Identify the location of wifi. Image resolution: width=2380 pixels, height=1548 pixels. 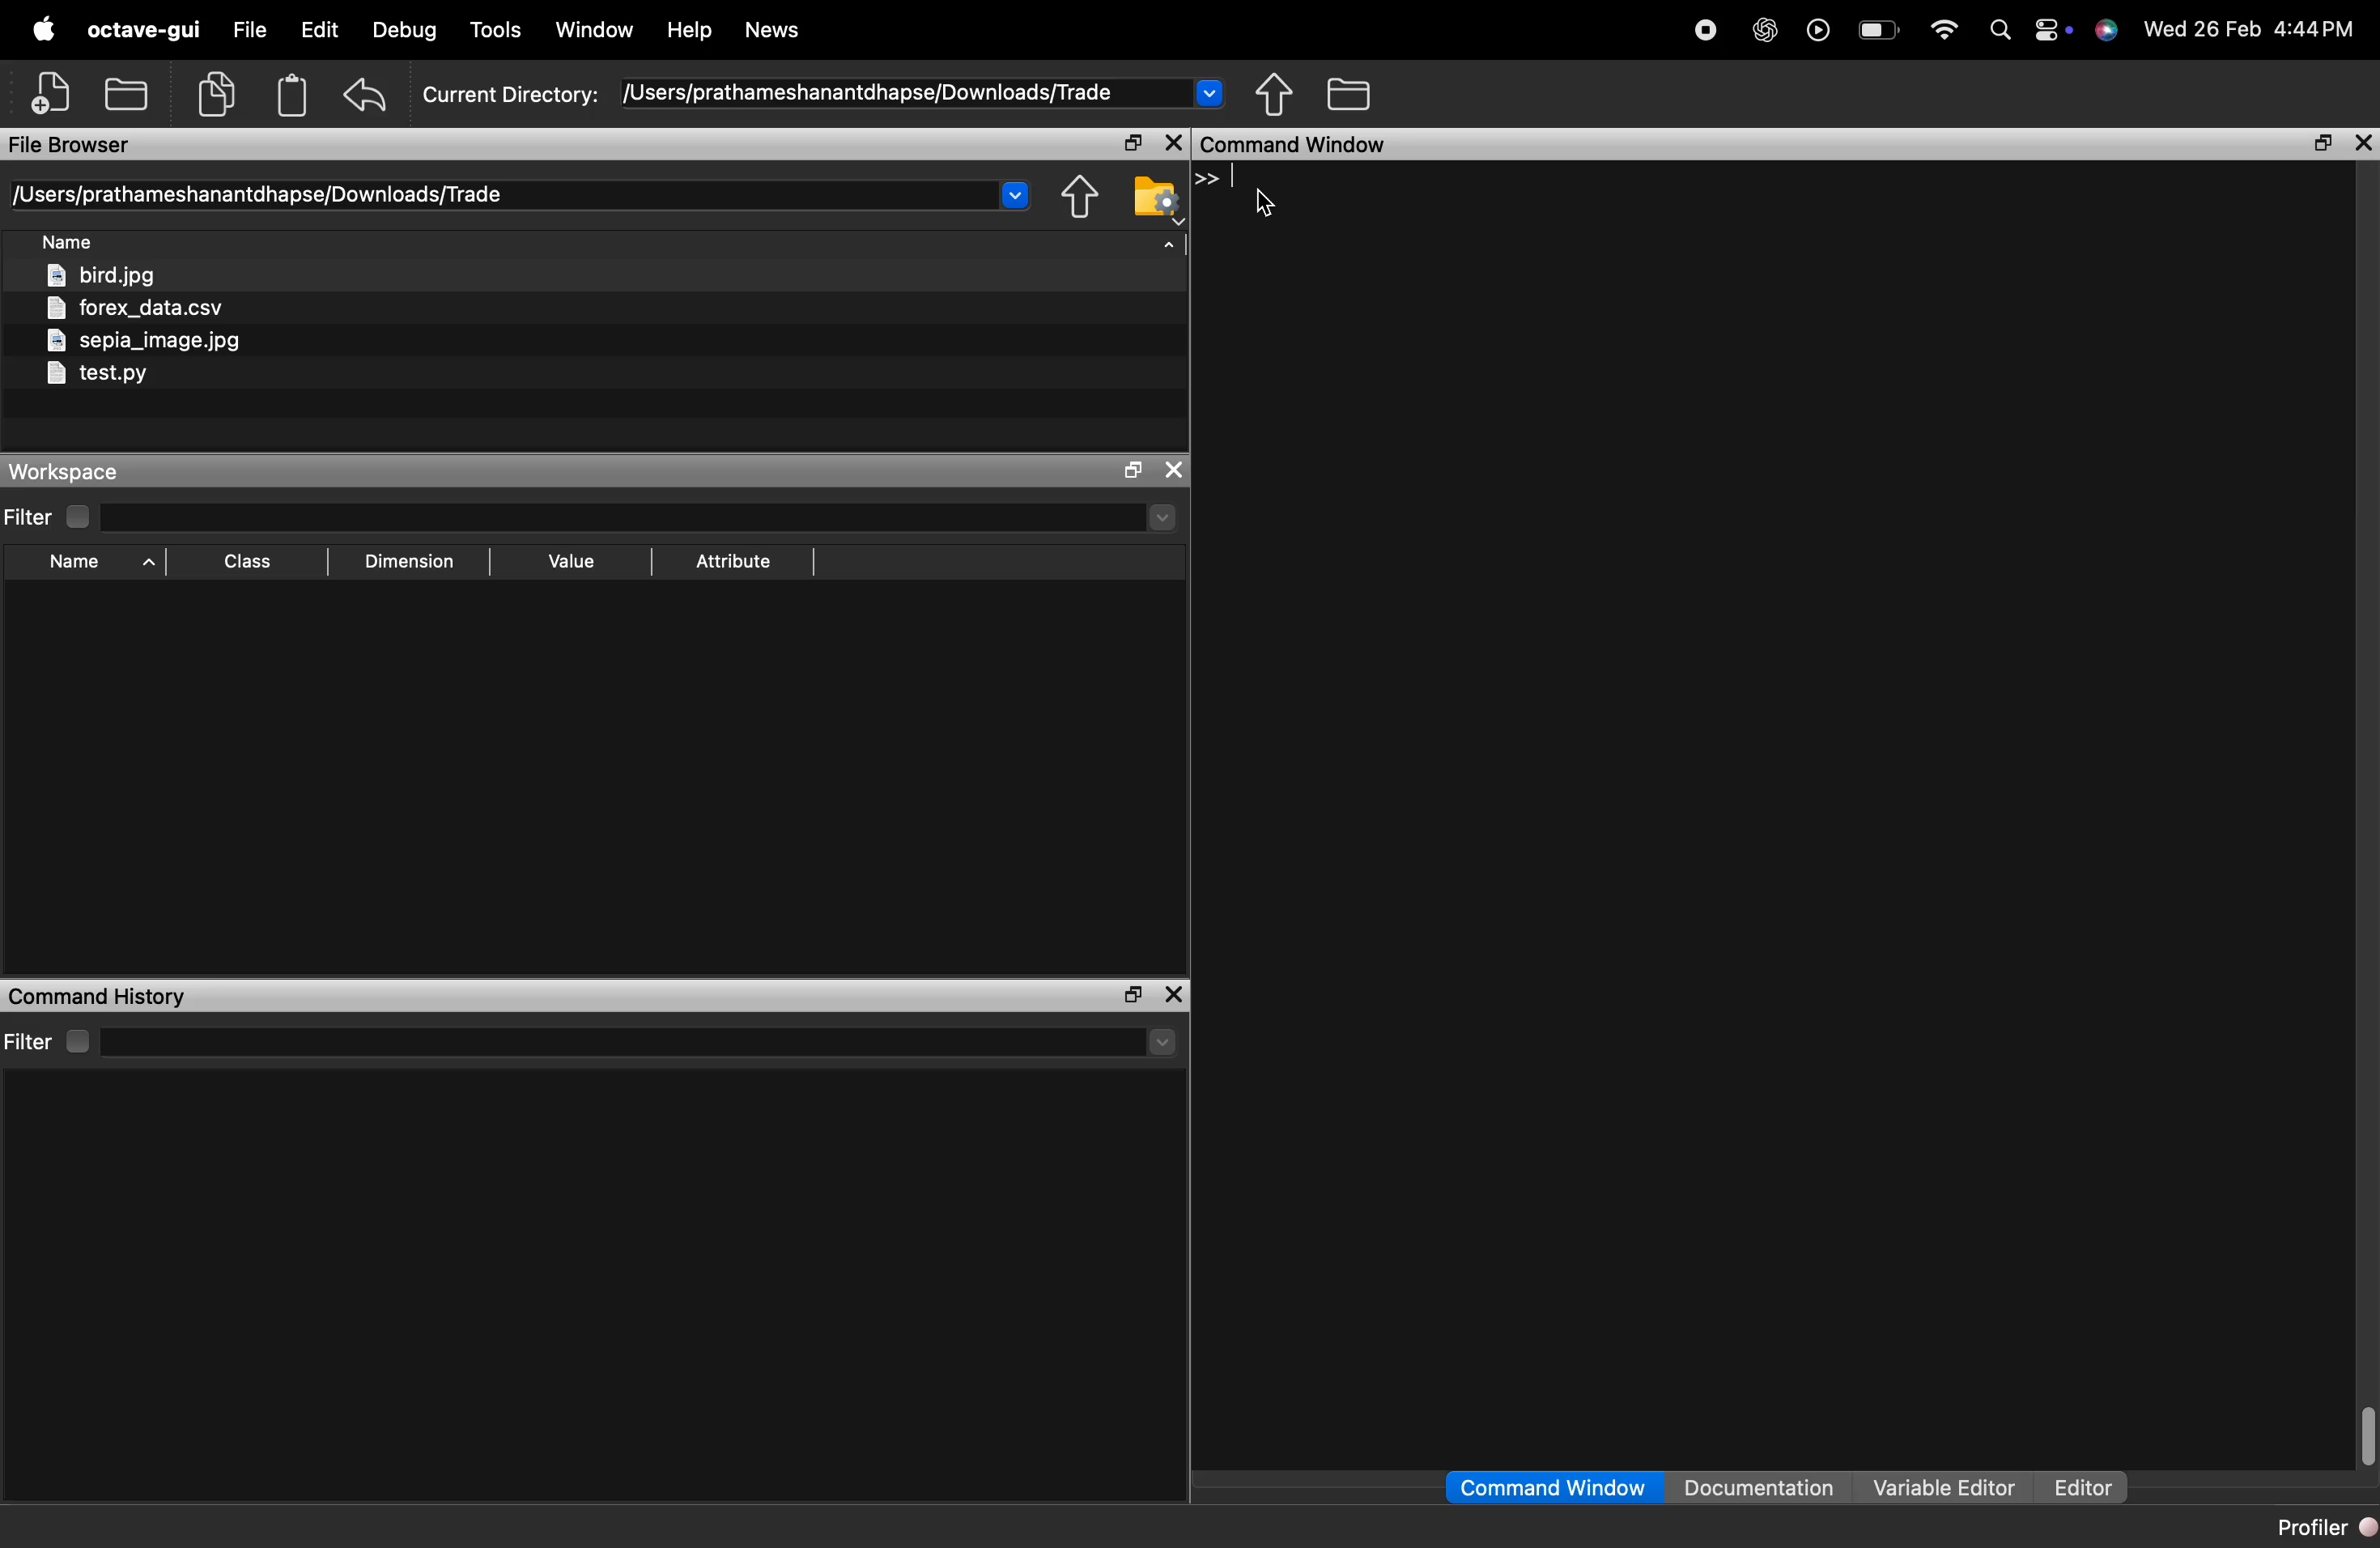
(1945, 32).